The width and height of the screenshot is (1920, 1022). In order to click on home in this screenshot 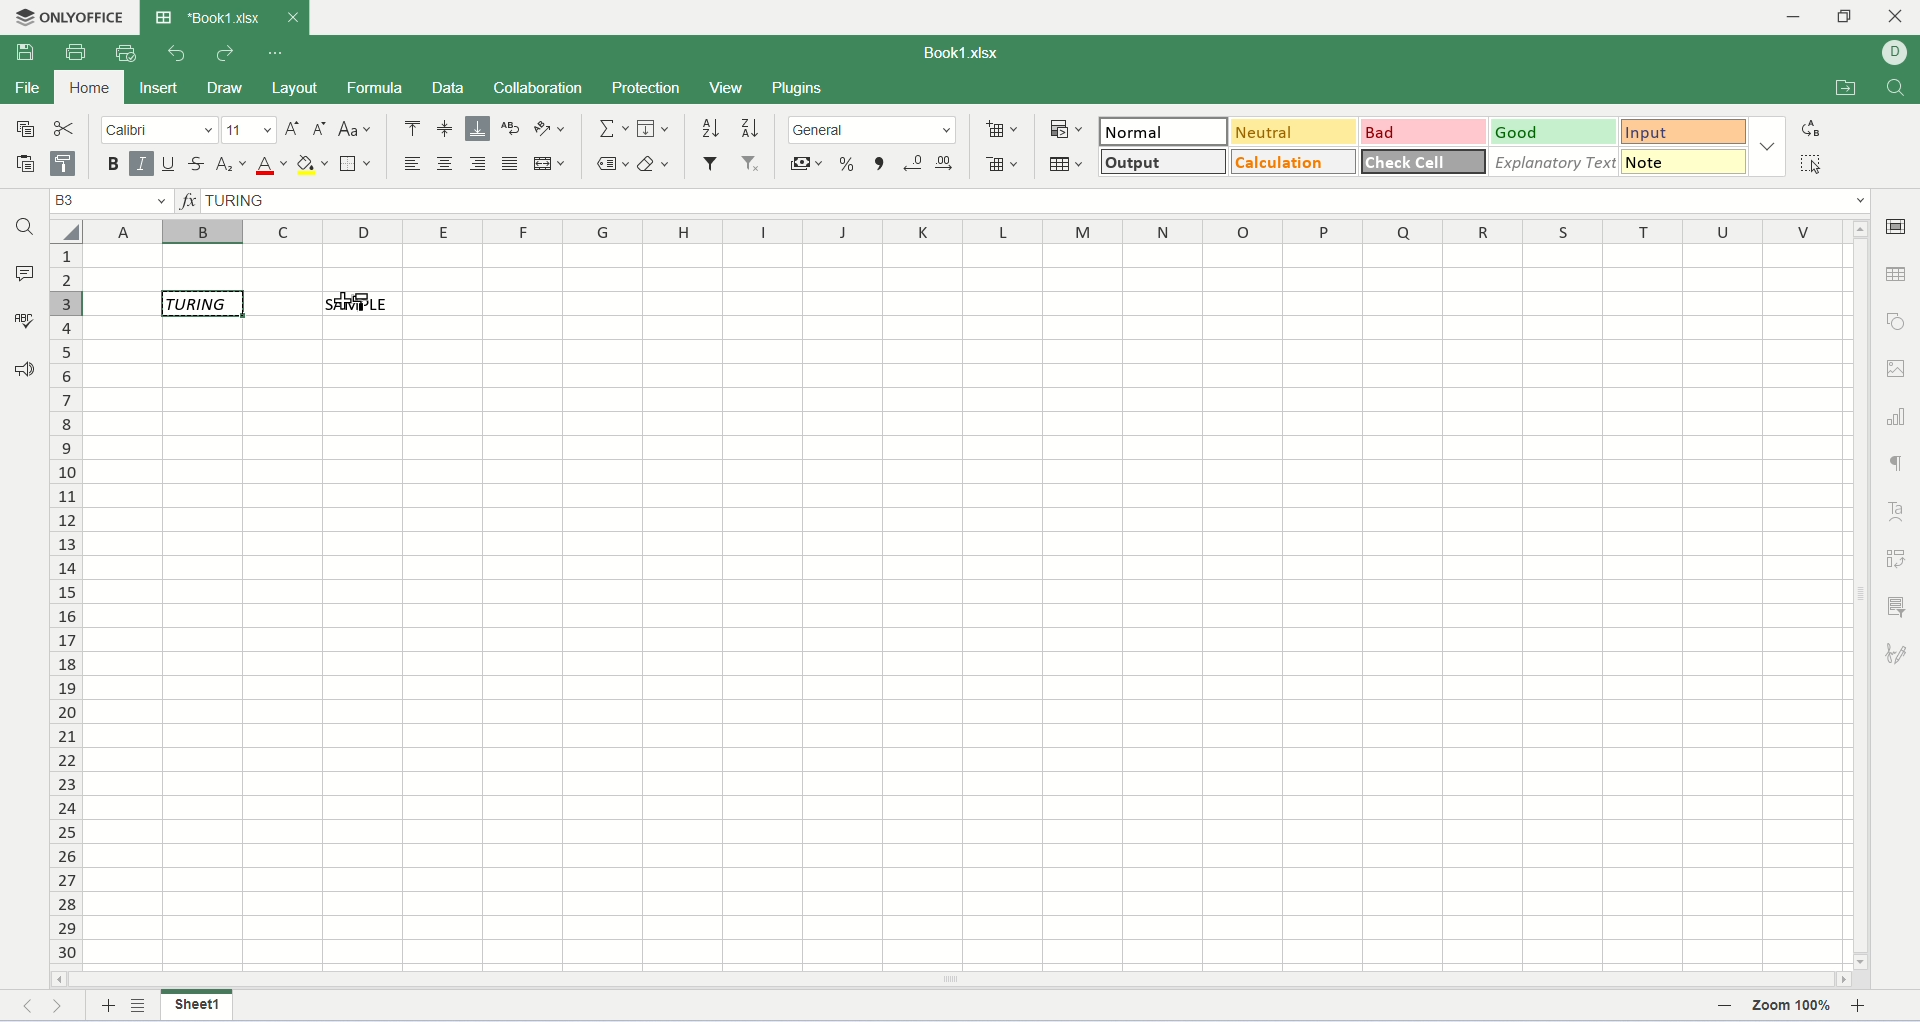, I will do `click(89, 88)`.